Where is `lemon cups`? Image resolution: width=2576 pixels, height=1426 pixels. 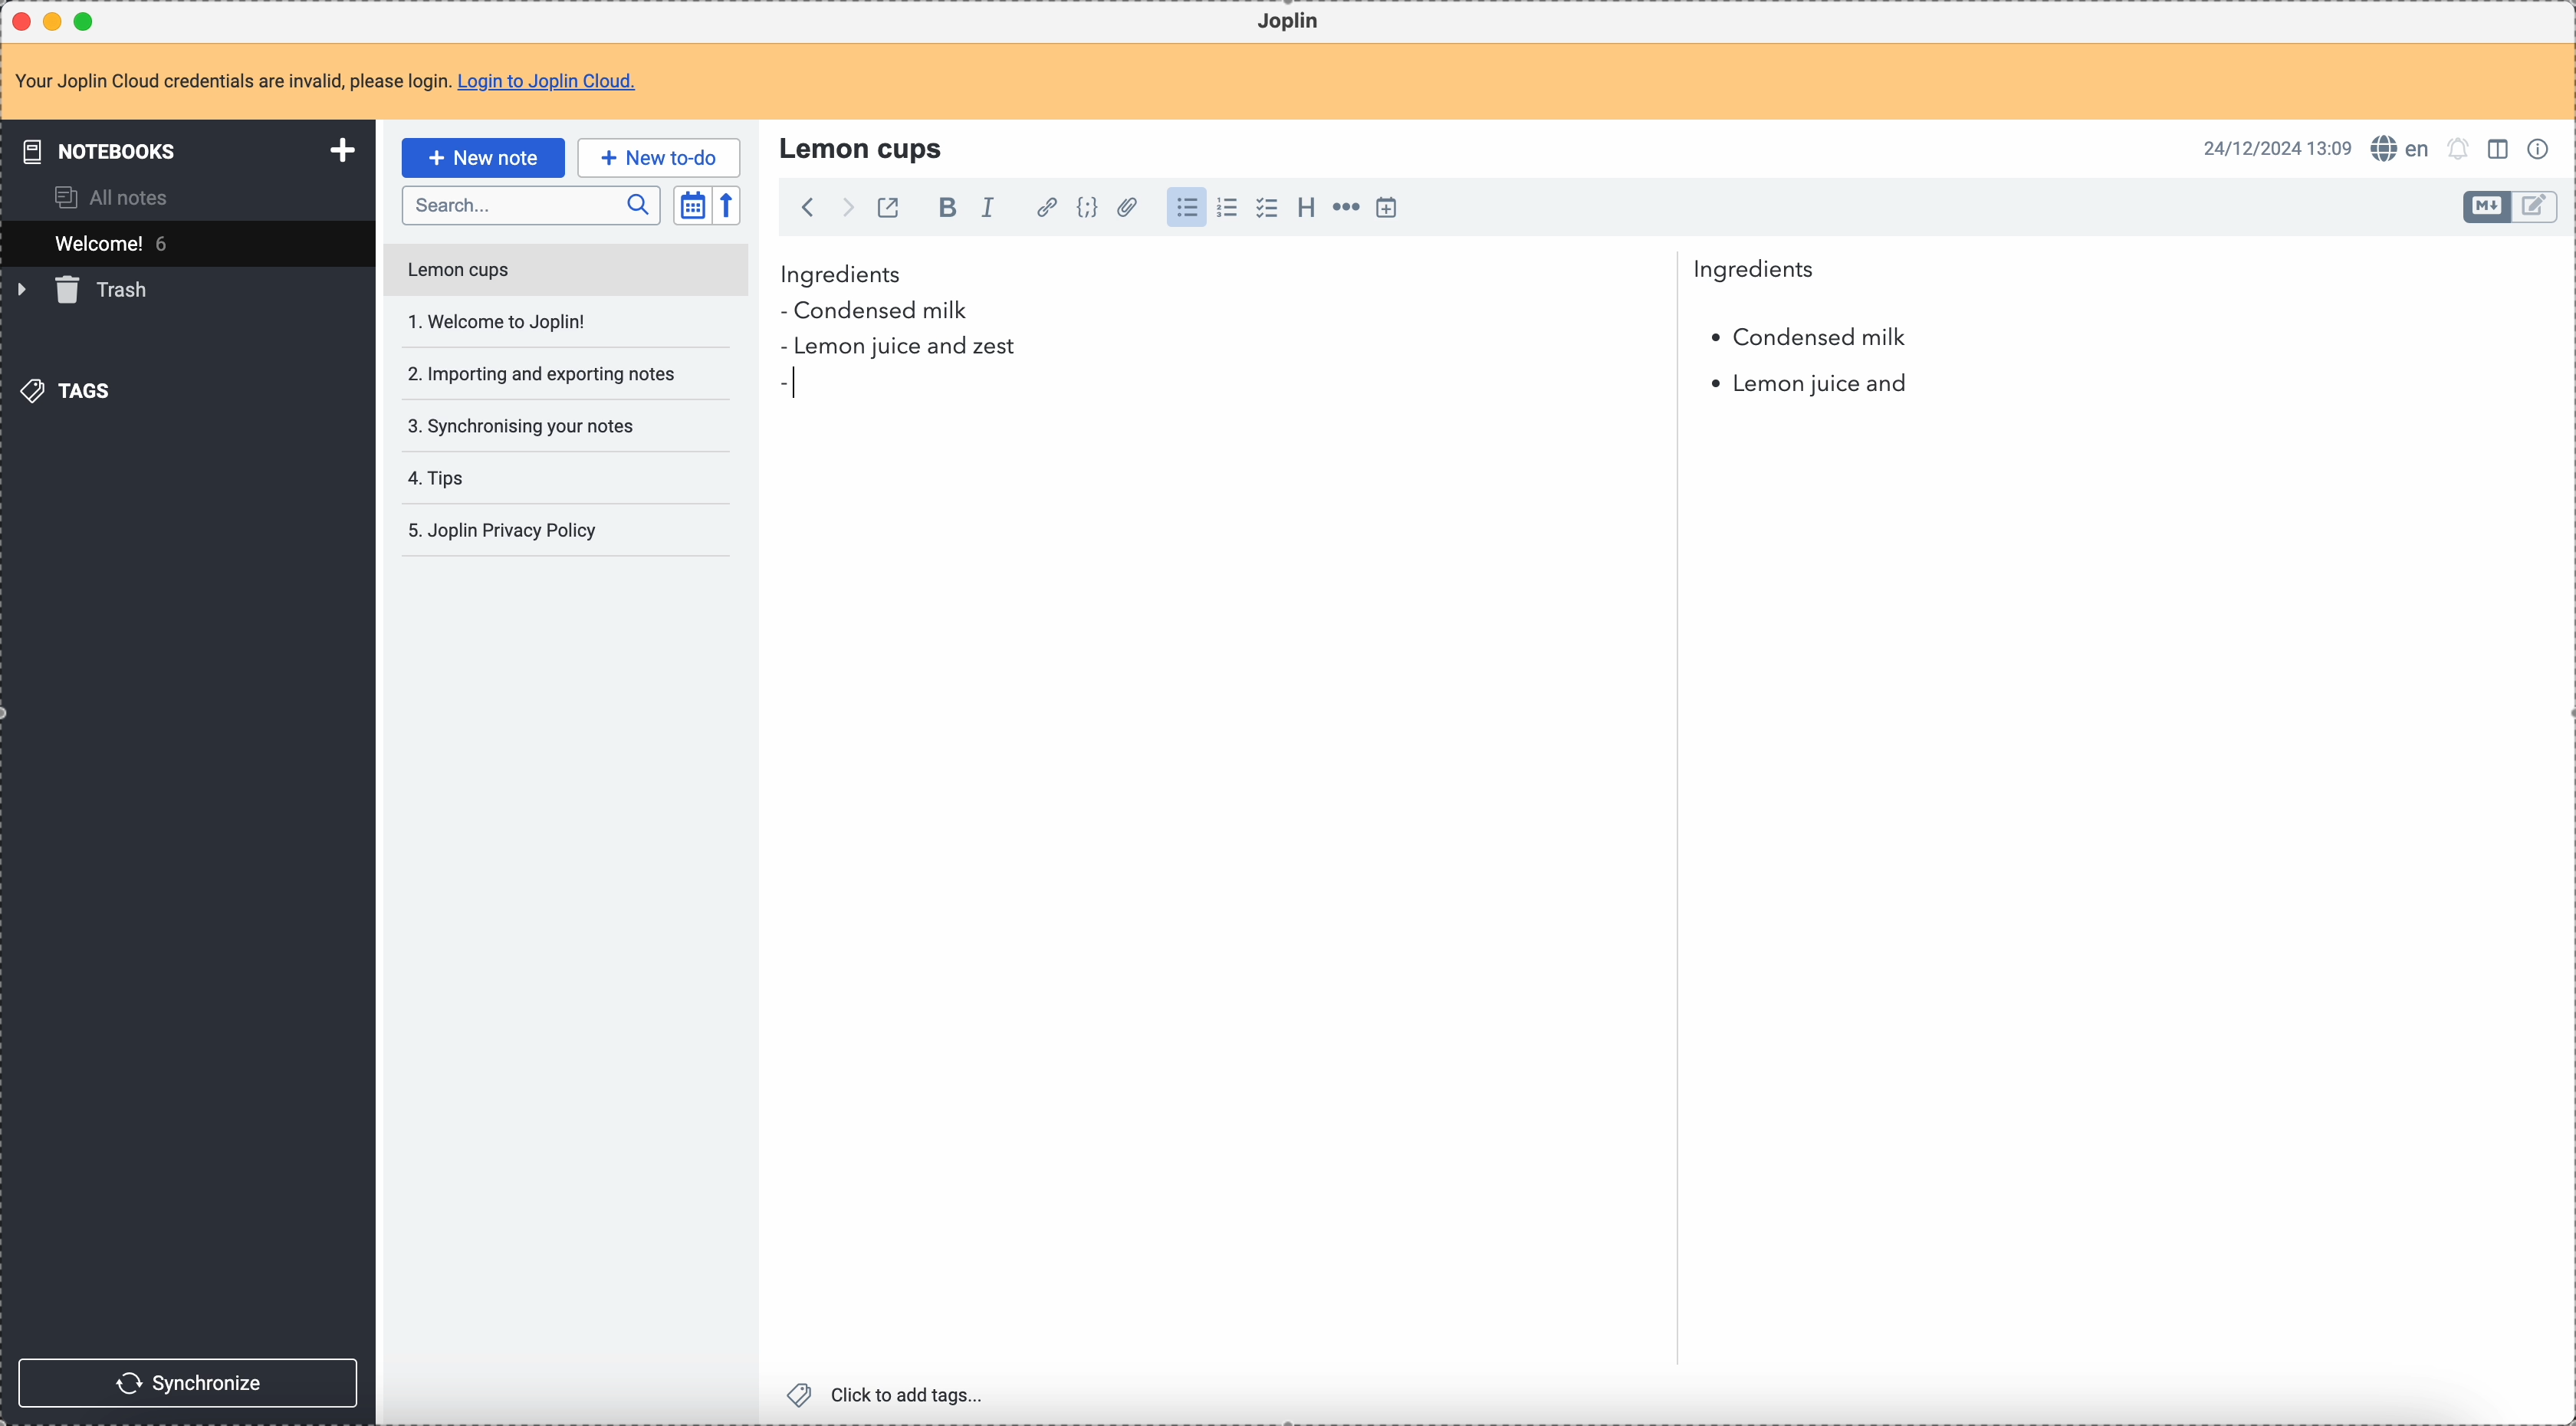 lemon cups is located at coordinates (865, 147).